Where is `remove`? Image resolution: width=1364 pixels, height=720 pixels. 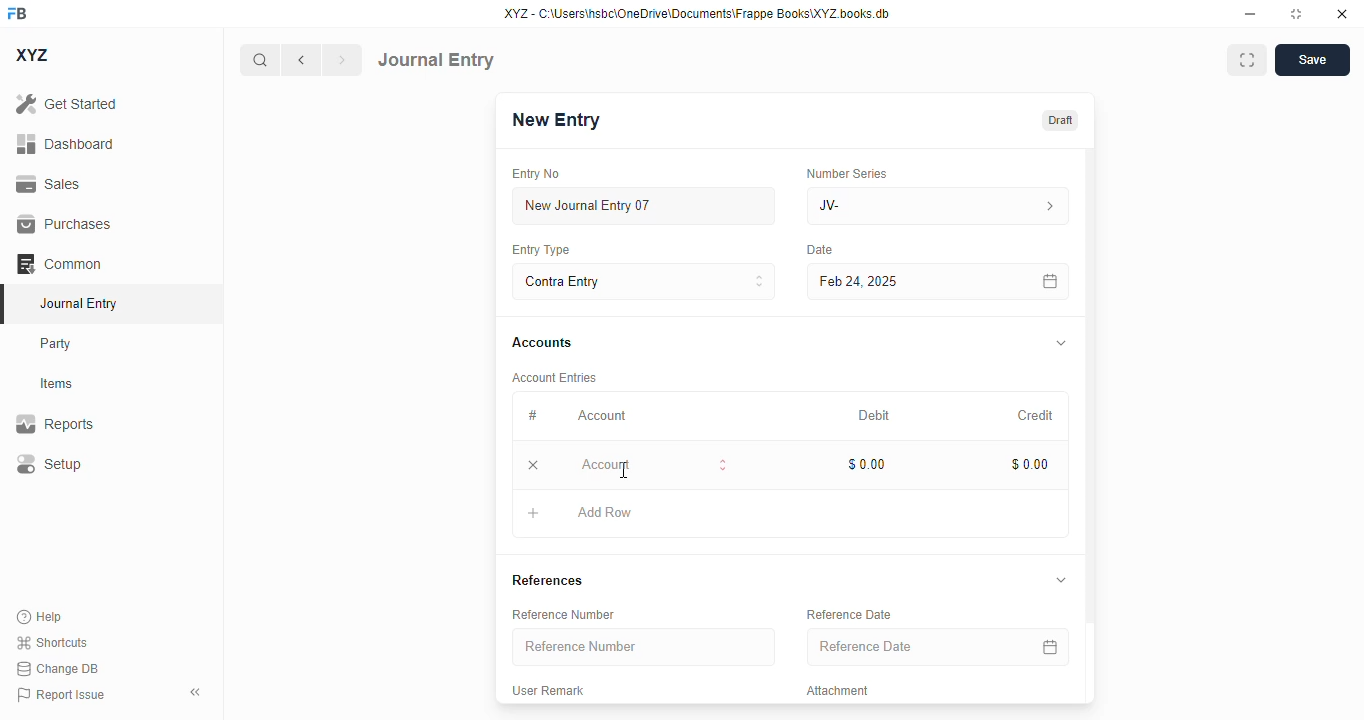
remove is located at coordinates (534, 465).